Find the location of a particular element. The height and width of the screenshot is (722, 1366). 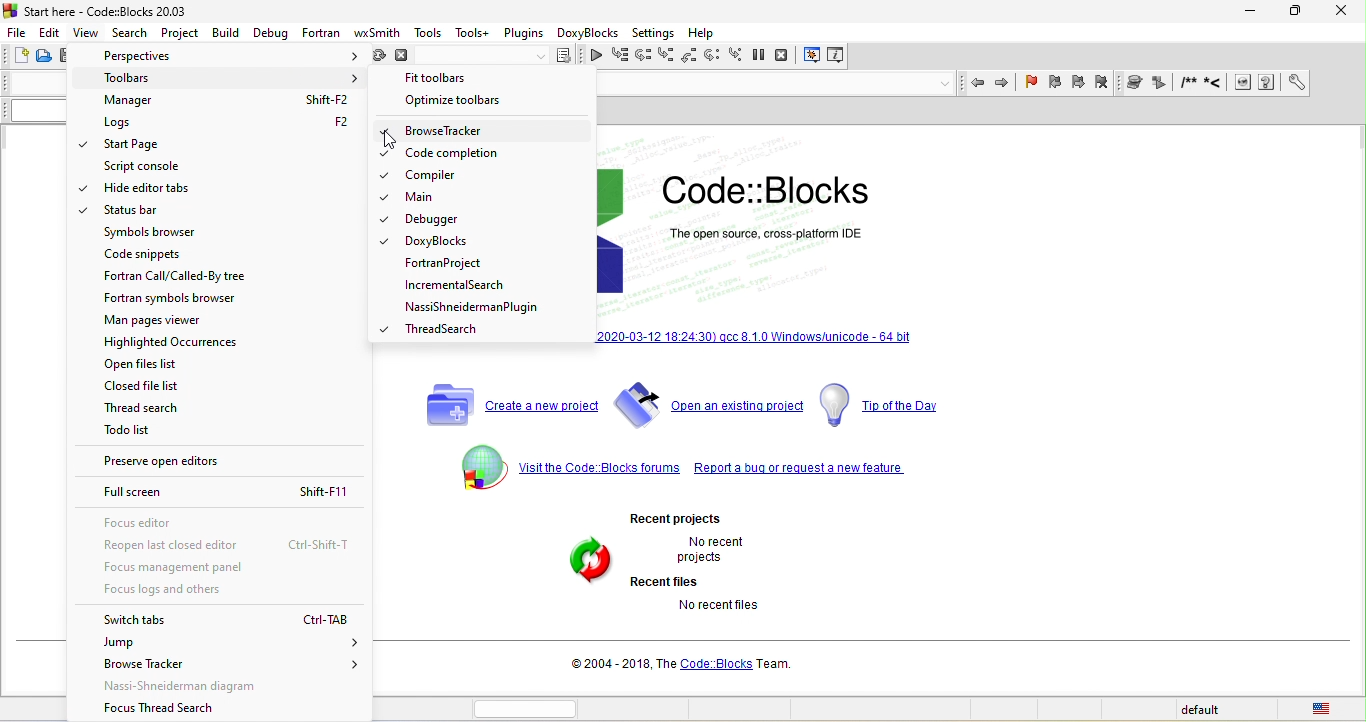

main is located at coordinates (417, 197).